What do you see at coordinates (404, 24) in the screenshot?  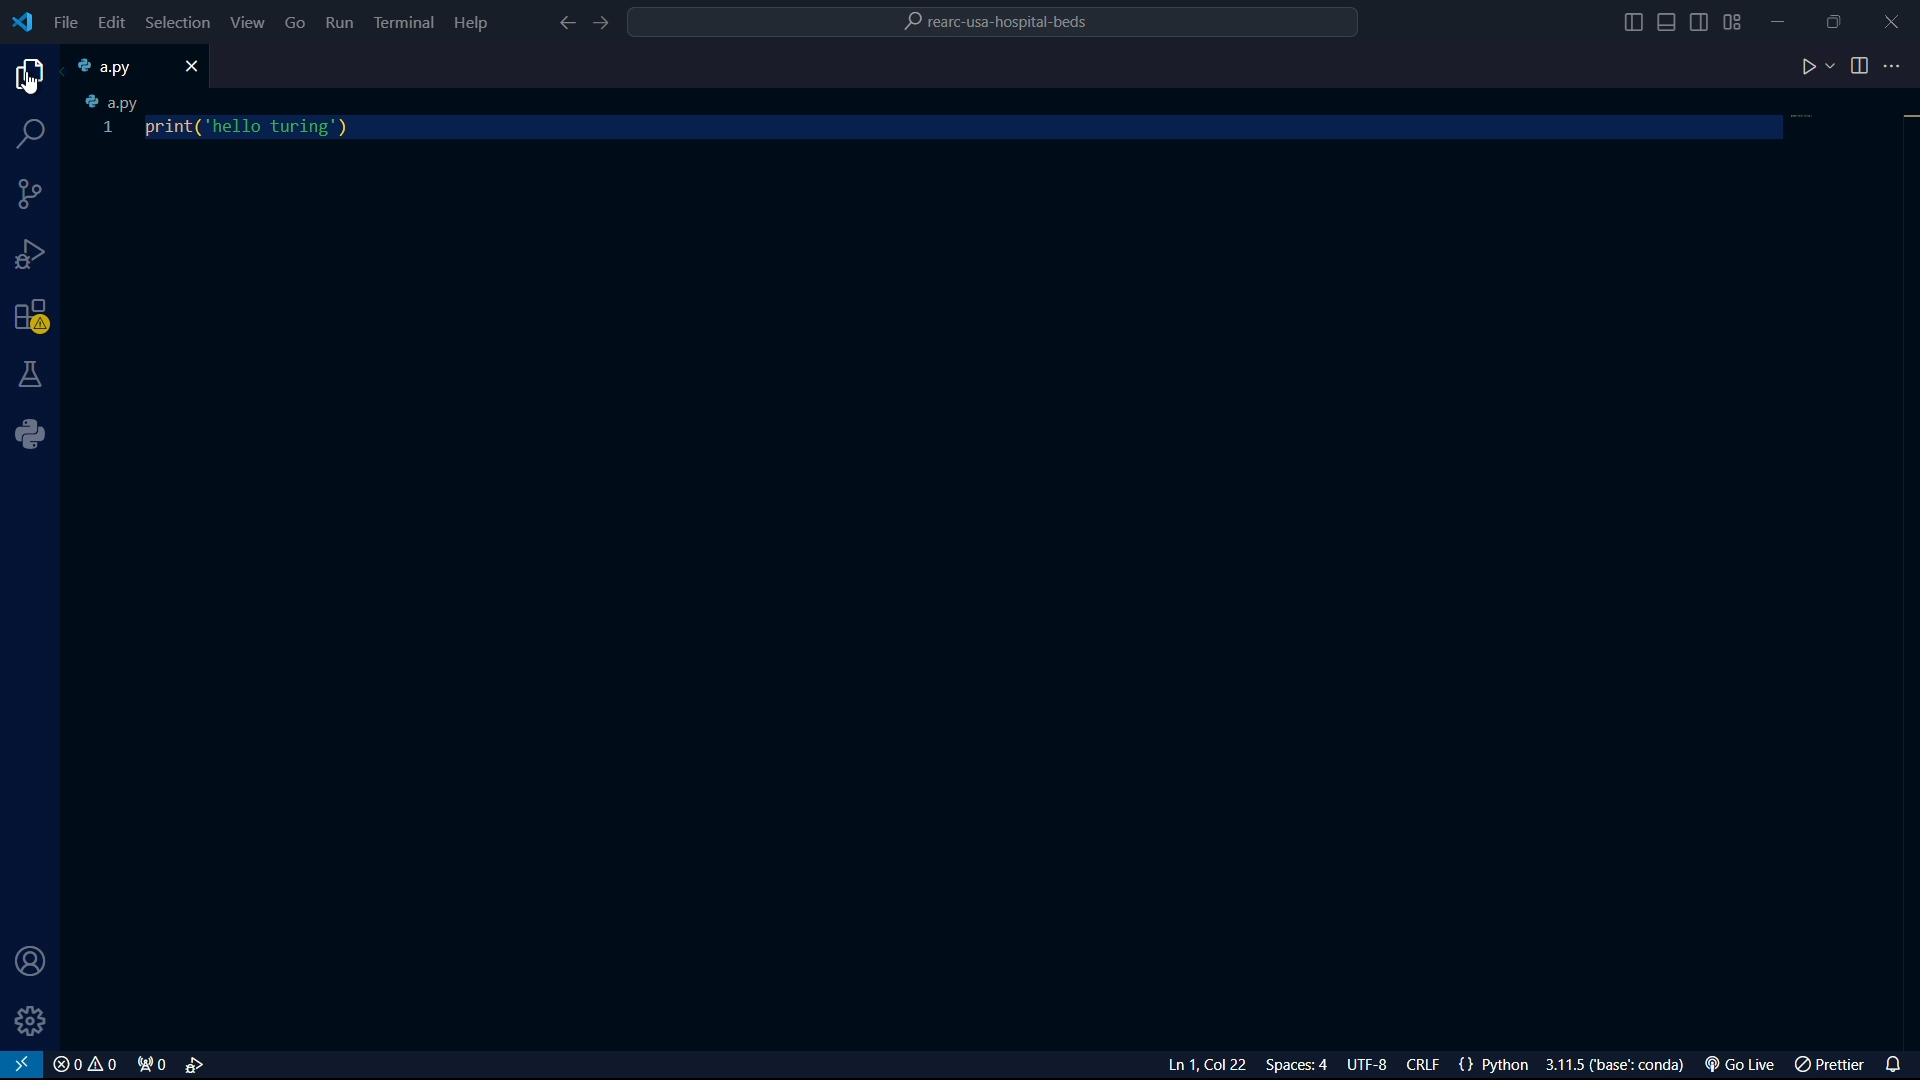 I see `terminal menu` at bounding box center [404, 24].